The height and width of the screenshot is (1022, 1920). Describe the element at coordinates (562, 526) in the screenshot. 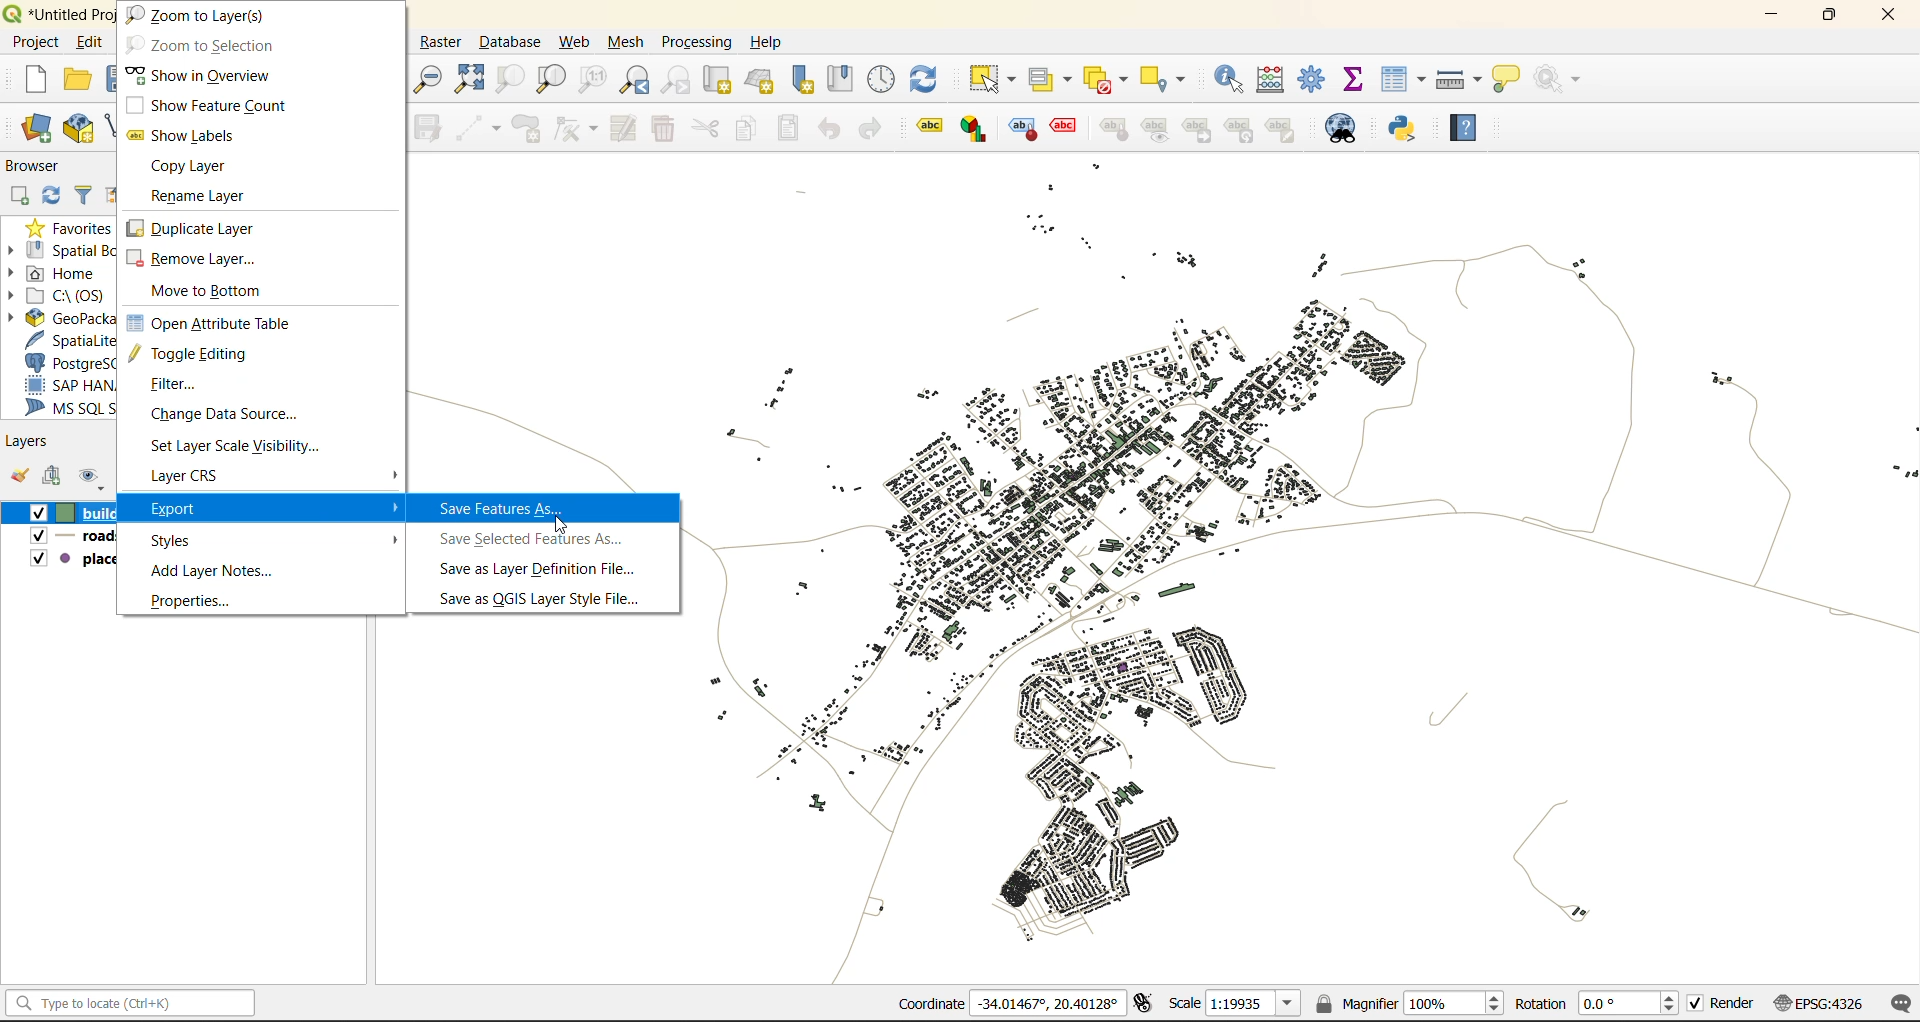

I see `cursor` at that location.